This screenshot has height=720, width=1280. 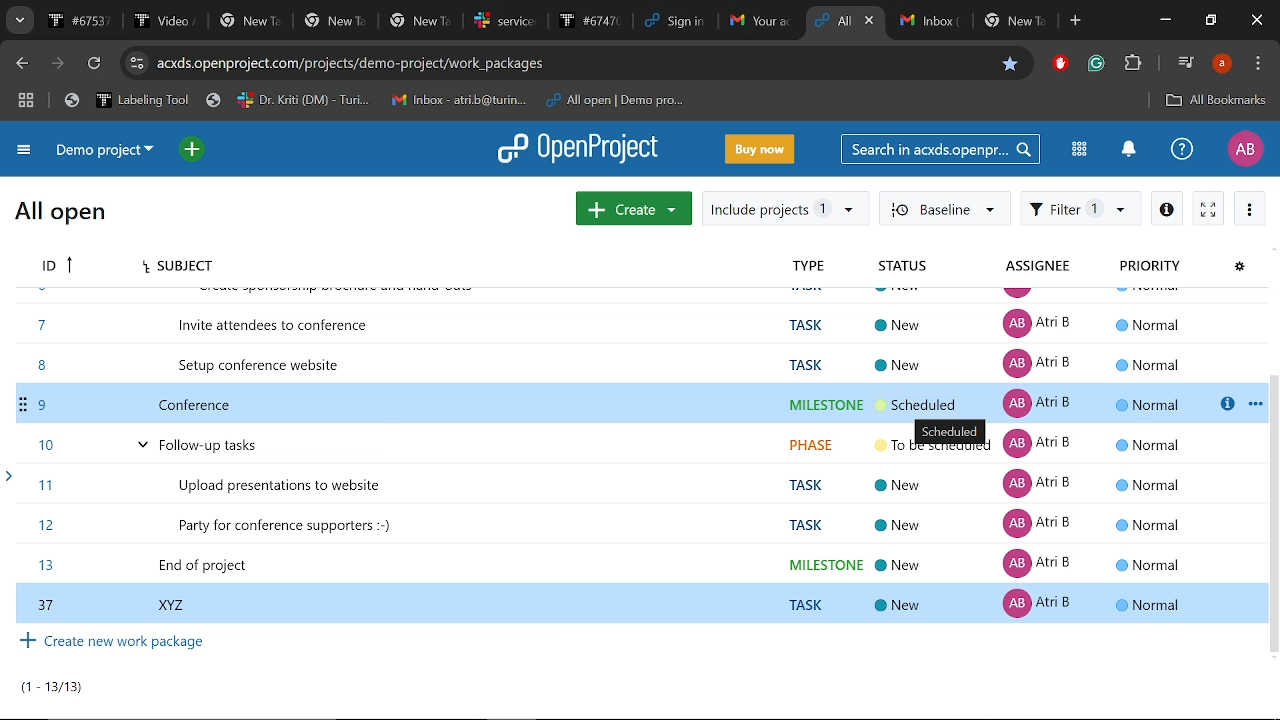 What do you see at coordinates (1162, 18) in the screenshot?
I see `Minimize` at bounding box center [1162, 18].